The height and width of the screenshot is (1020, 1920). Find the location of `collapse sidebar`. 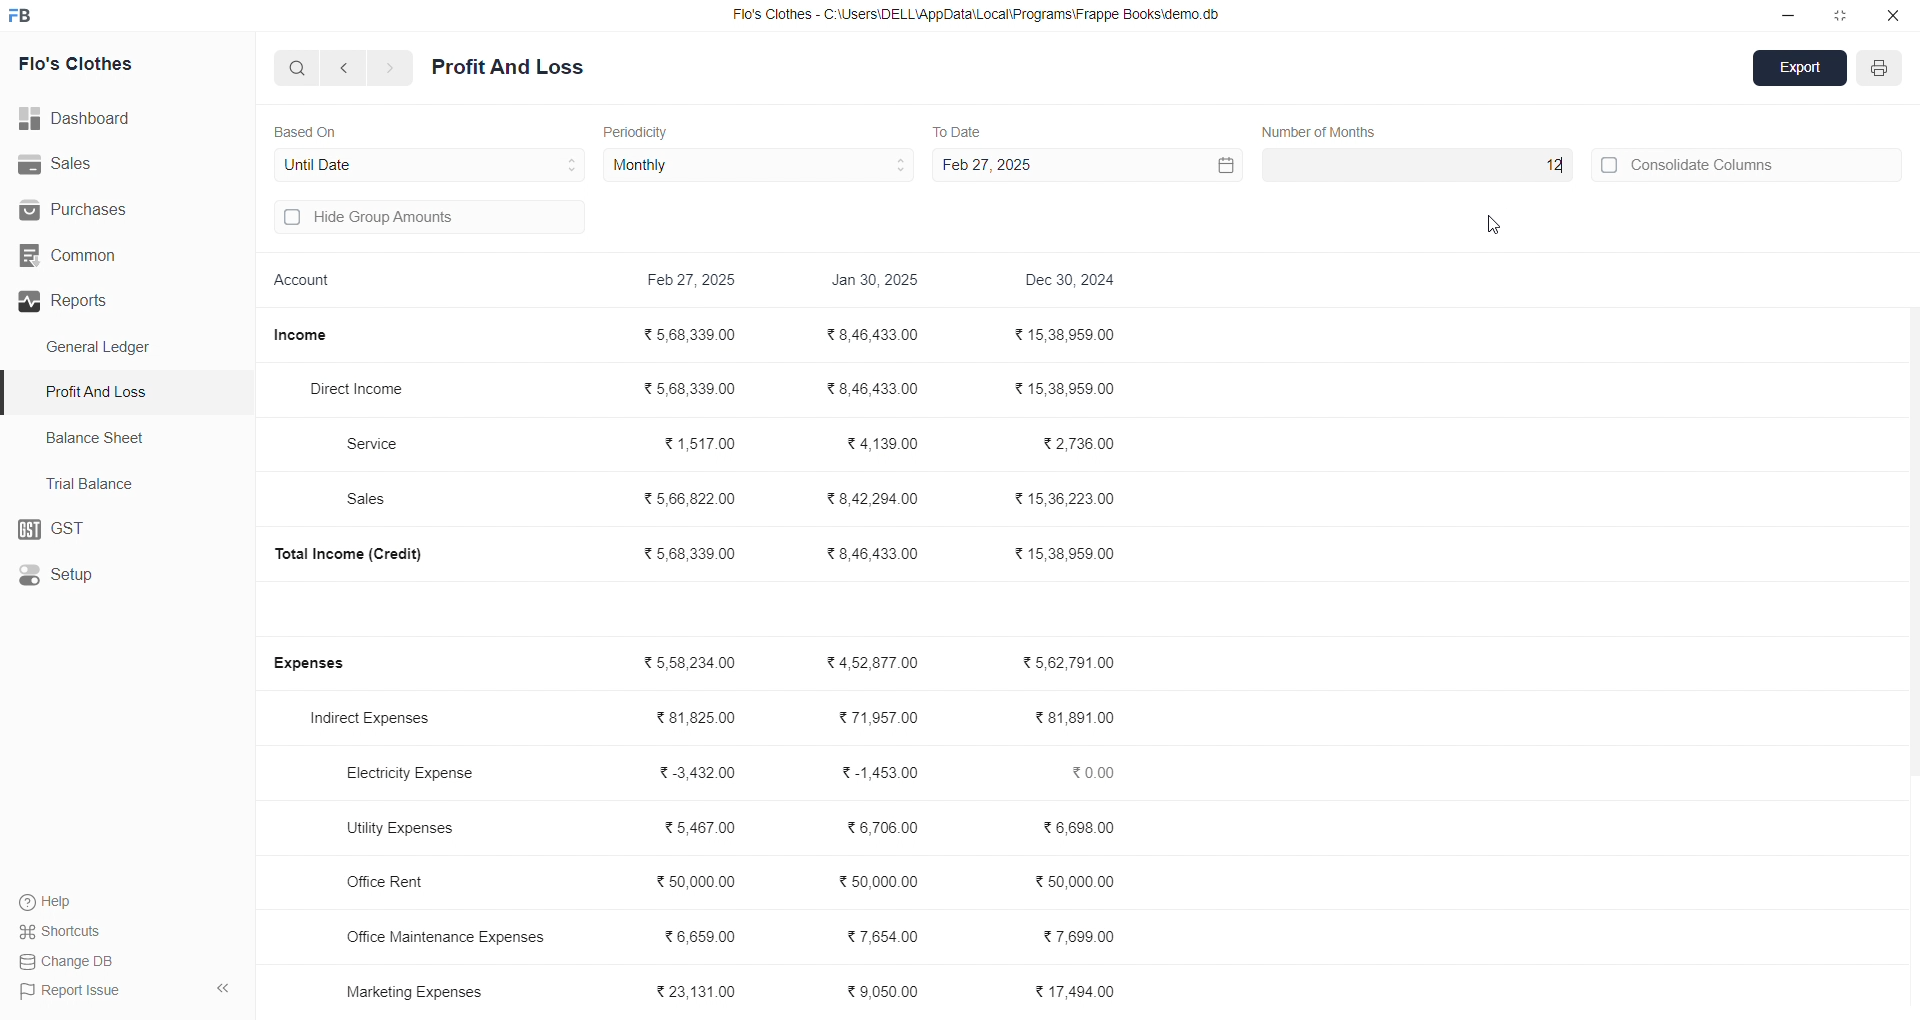

collapse sidebar is located at coordinates (222, 989).